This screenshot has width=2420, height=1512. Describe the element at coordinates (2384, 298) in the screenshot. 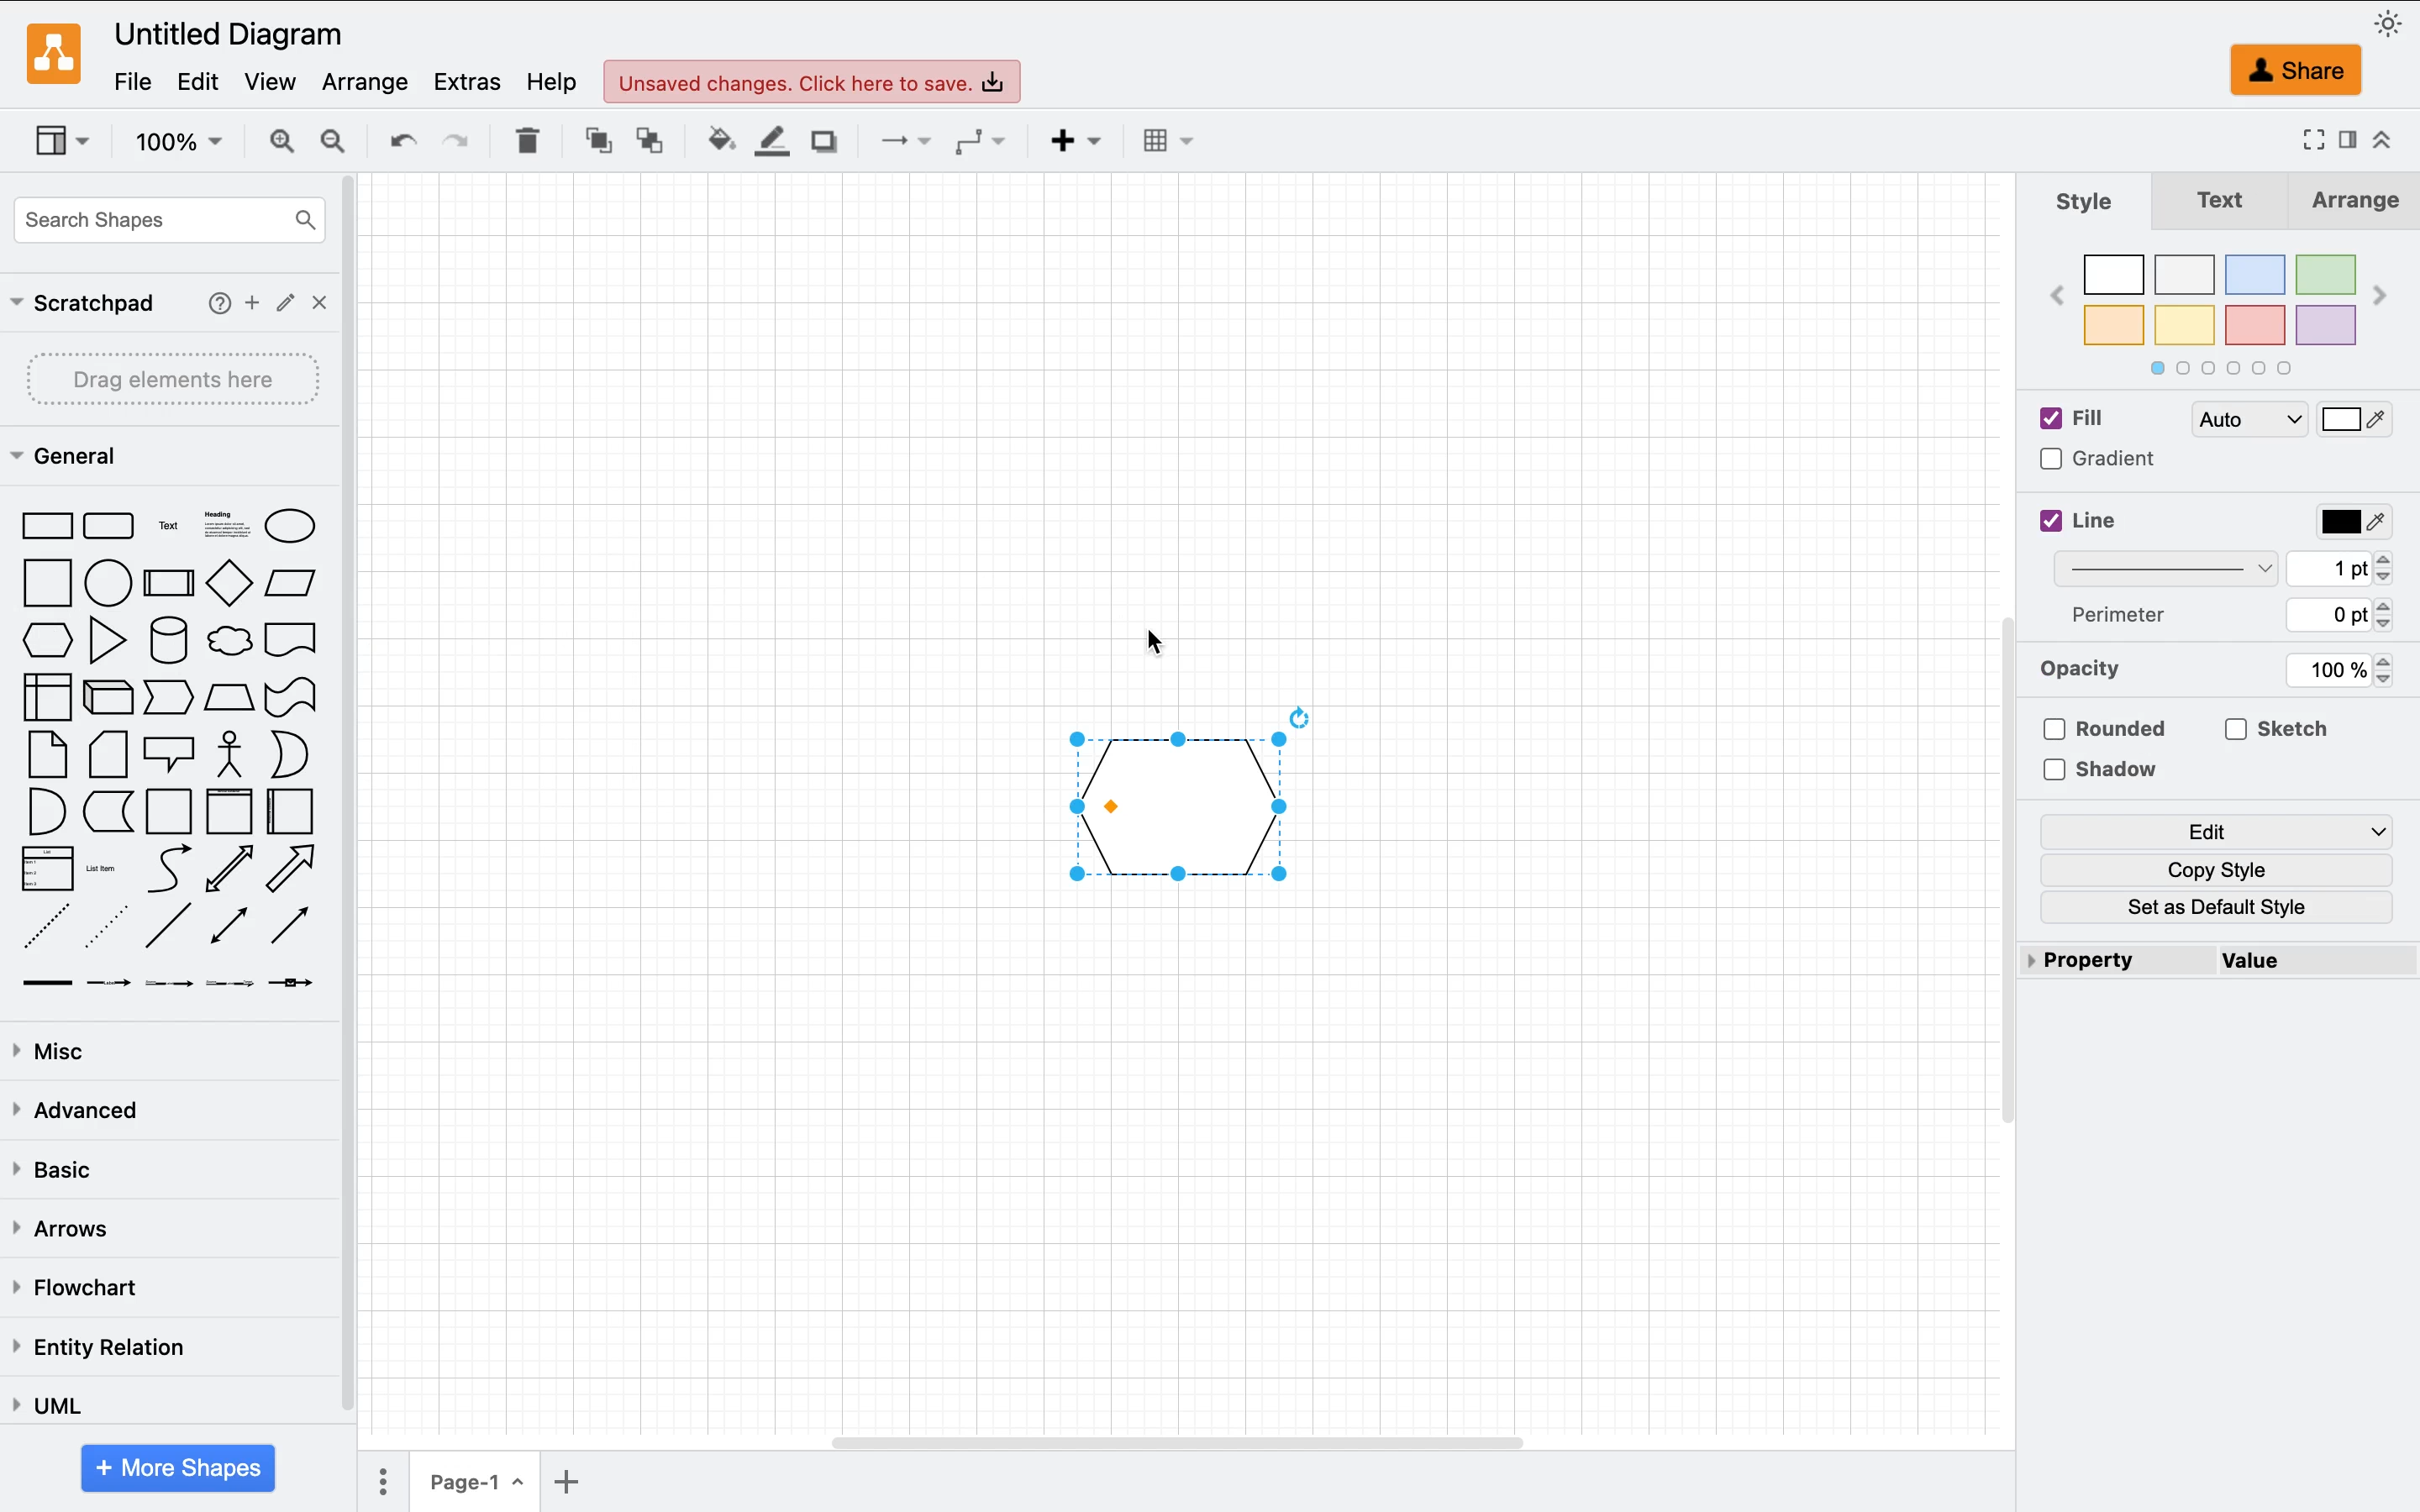

I see `Forward` at that location.